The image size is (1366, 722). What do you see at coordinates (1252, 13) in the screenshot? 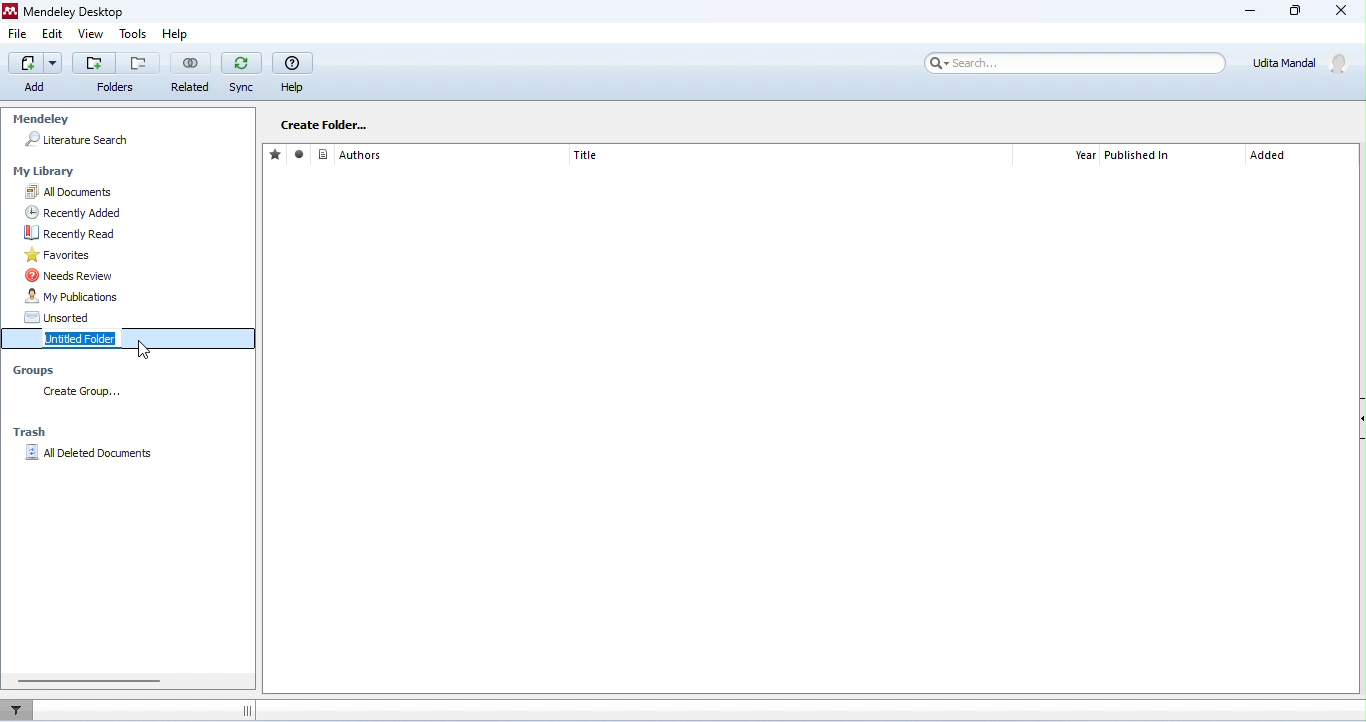
I see `minimize` at bounding box center [1252, 13].